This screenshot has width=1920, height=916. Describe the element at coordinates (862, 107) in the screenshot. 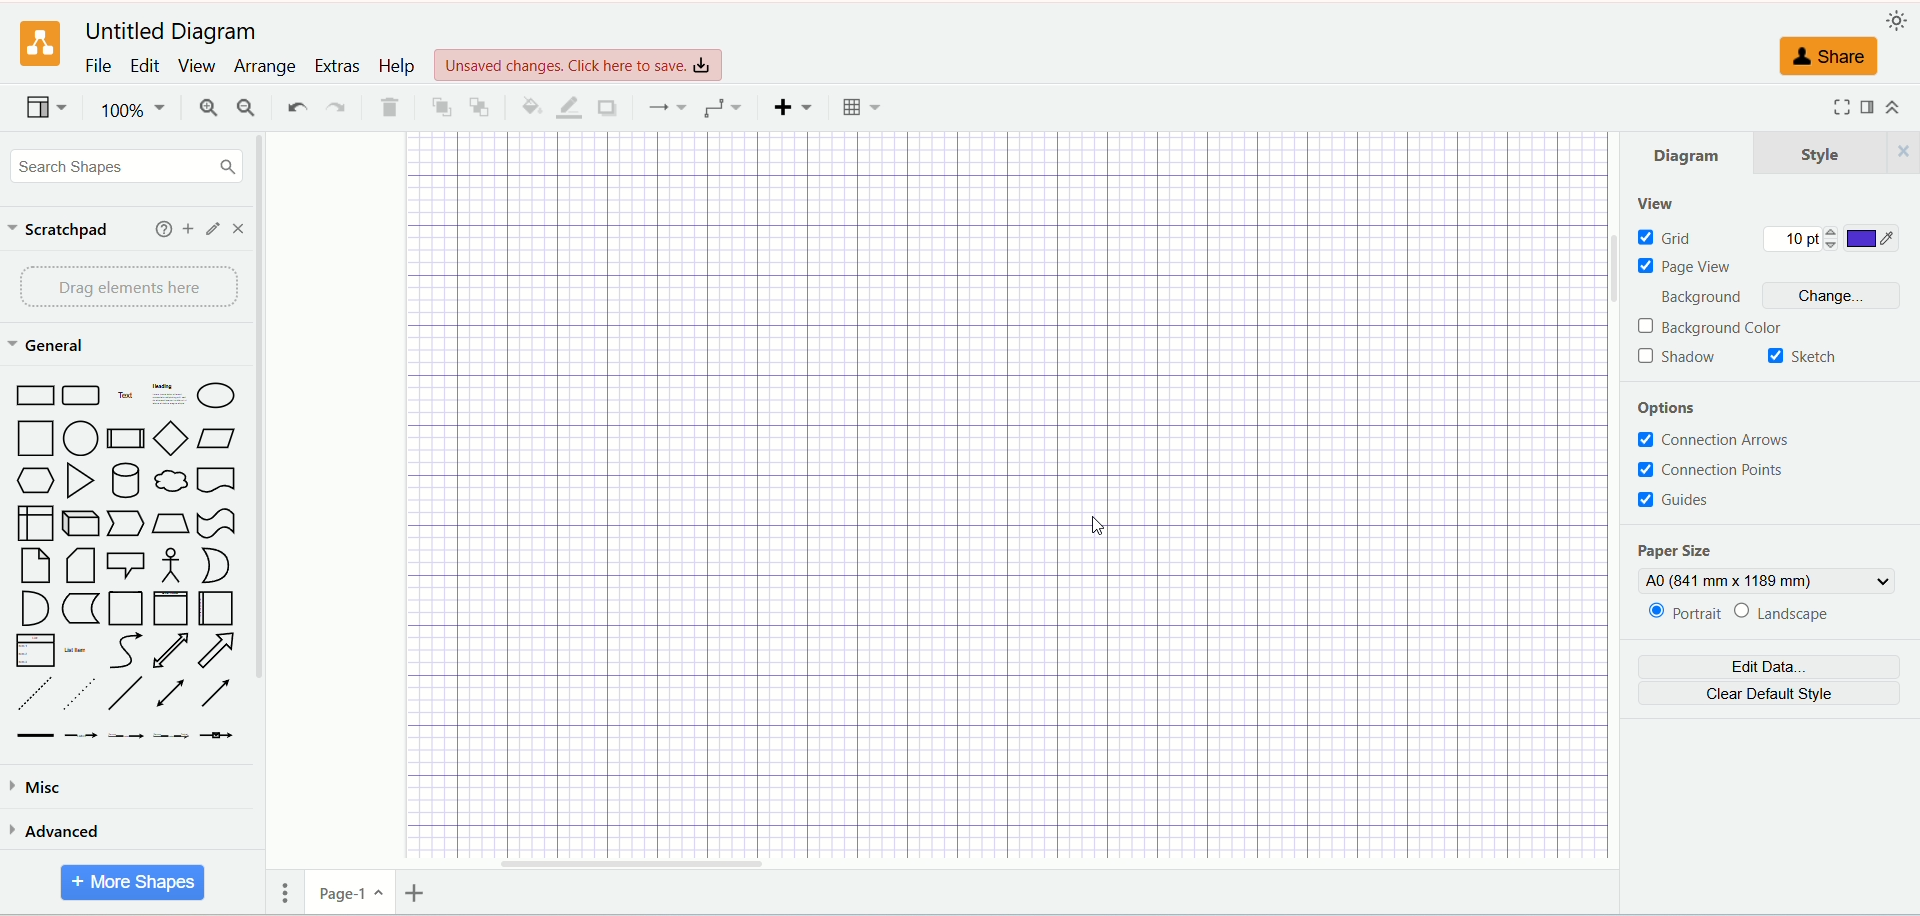

I see `Table` at that location.